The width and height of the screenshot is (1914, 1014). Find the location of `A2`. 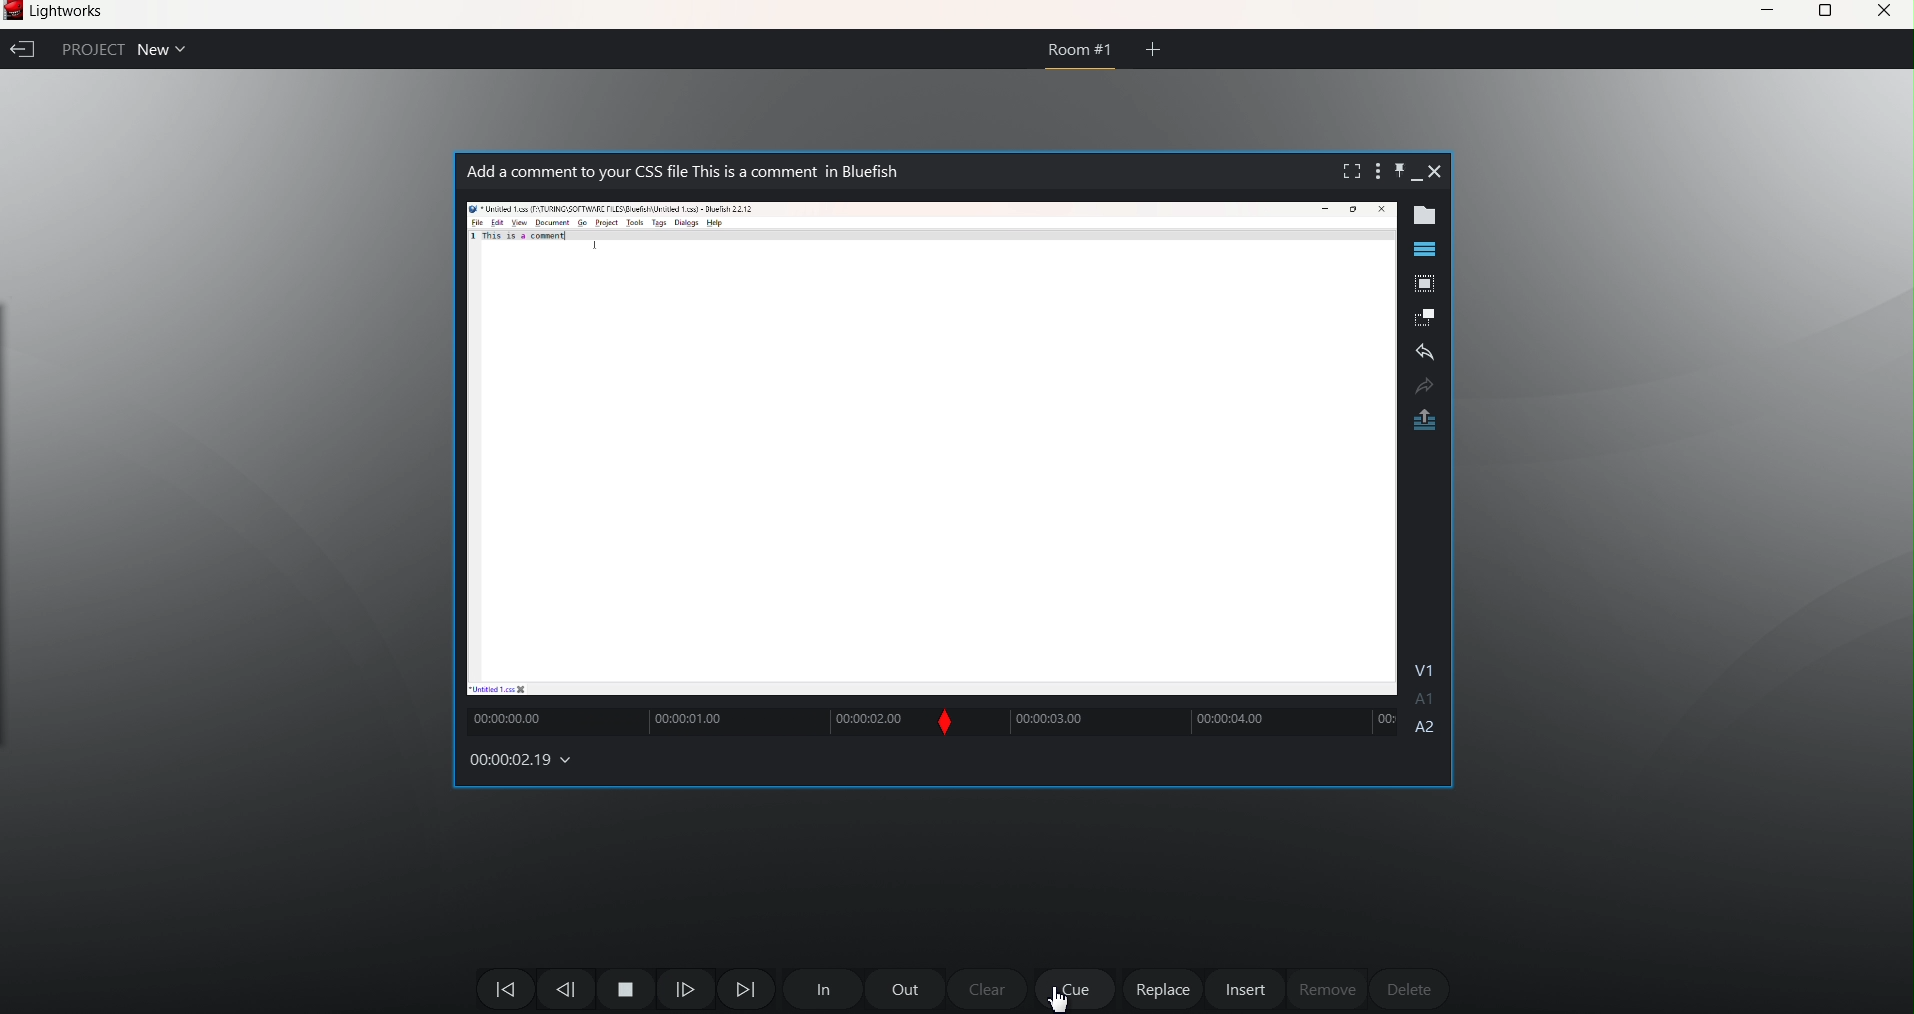

A2 is located at coordinates (1426, 732).